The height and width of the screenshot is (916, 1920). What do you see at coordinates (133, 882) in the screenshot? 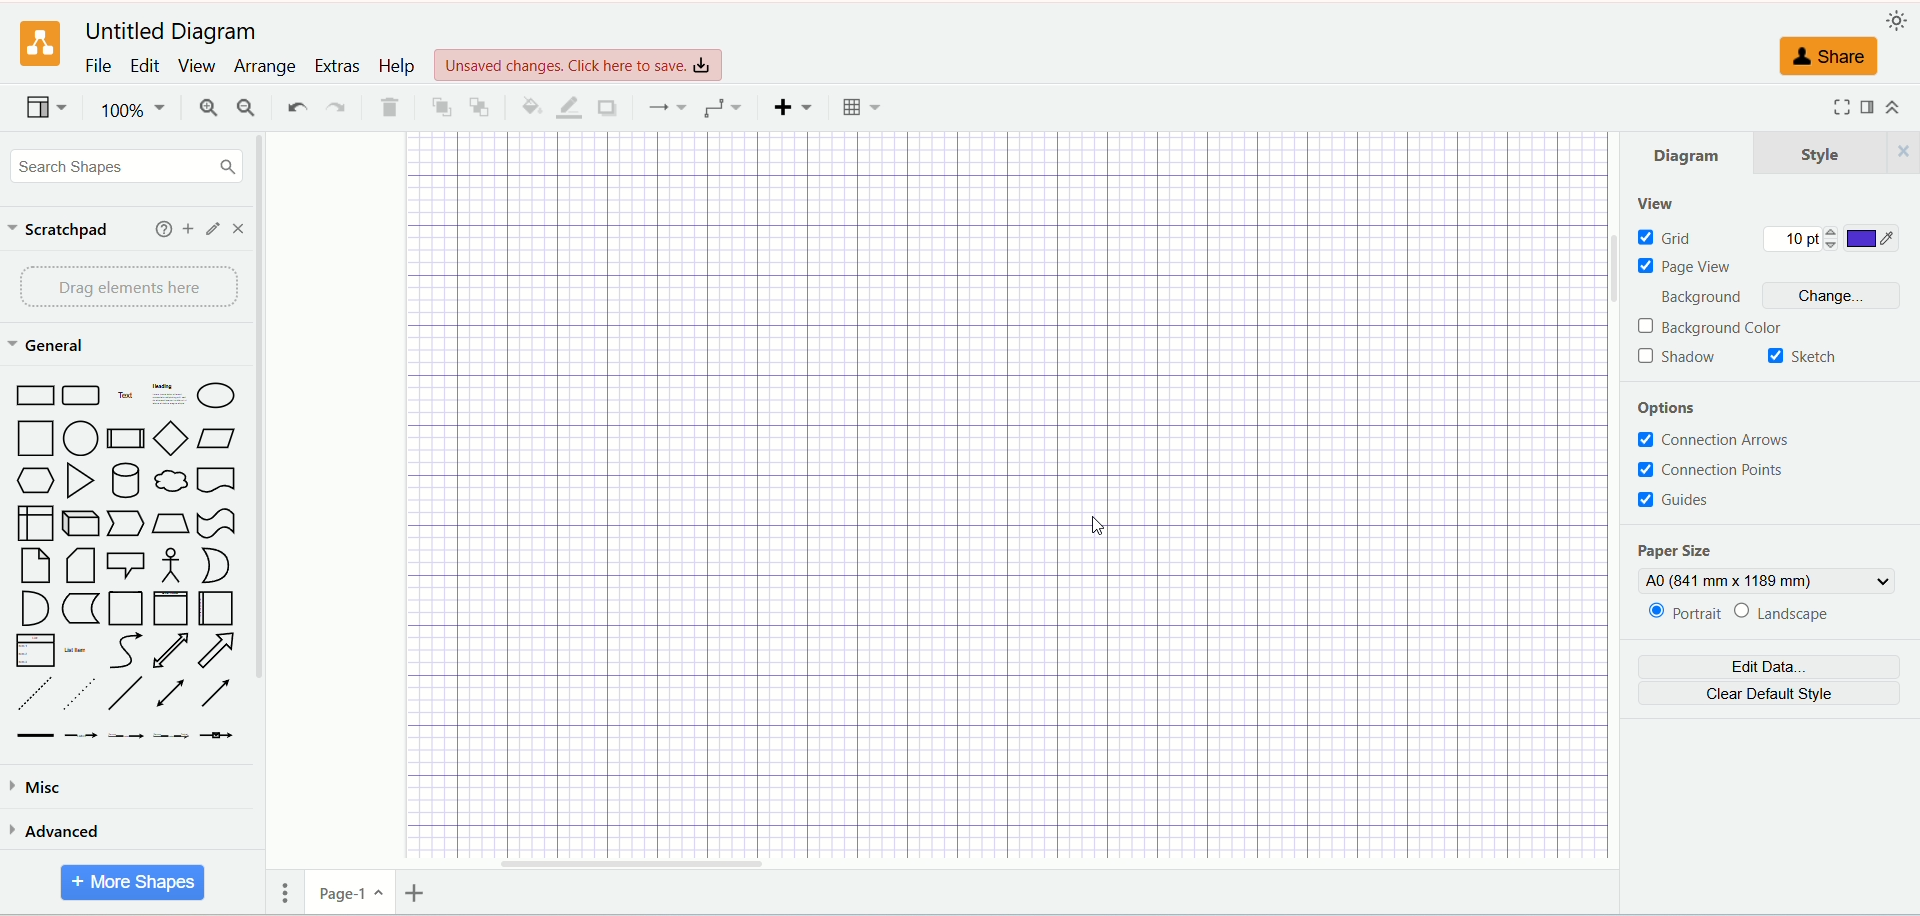
I see `more shapes` at bounding box center [133, 882].